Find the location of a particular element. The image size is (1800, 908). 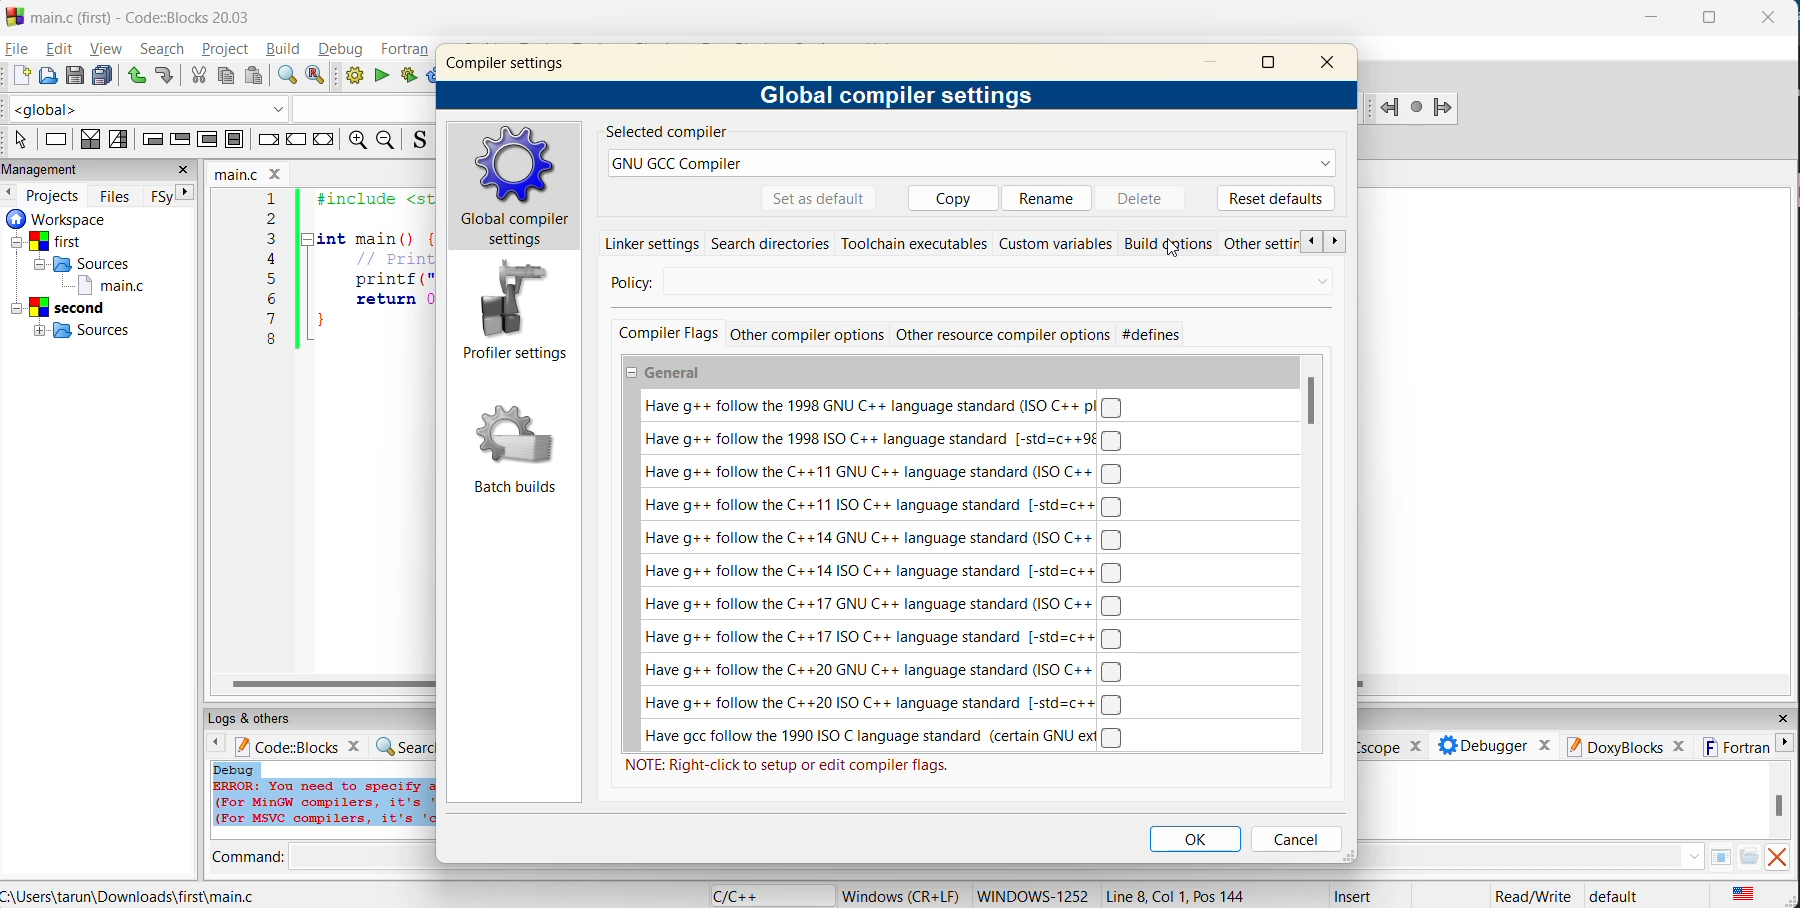

default is located at coordinates (1616, 896).